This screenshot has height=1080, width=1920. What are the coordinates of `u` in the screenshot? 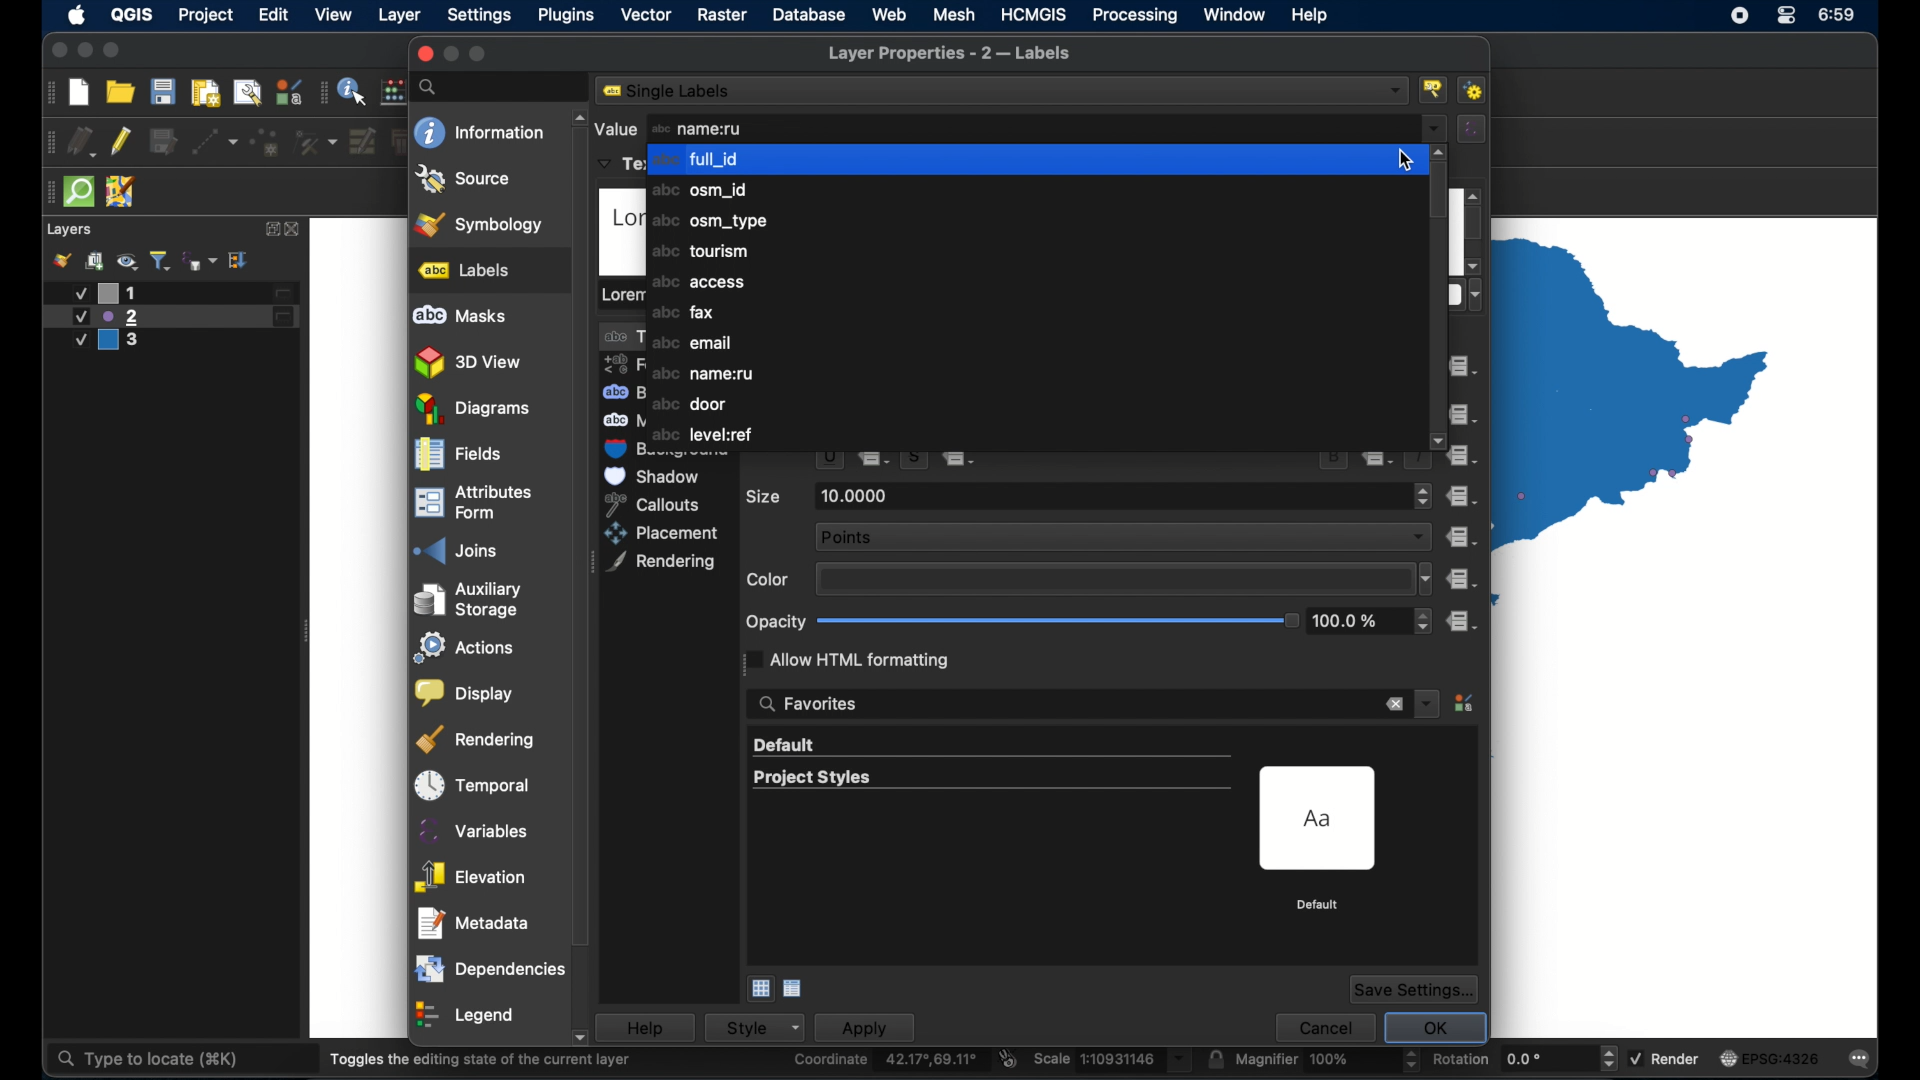 It's located at (828, 462).